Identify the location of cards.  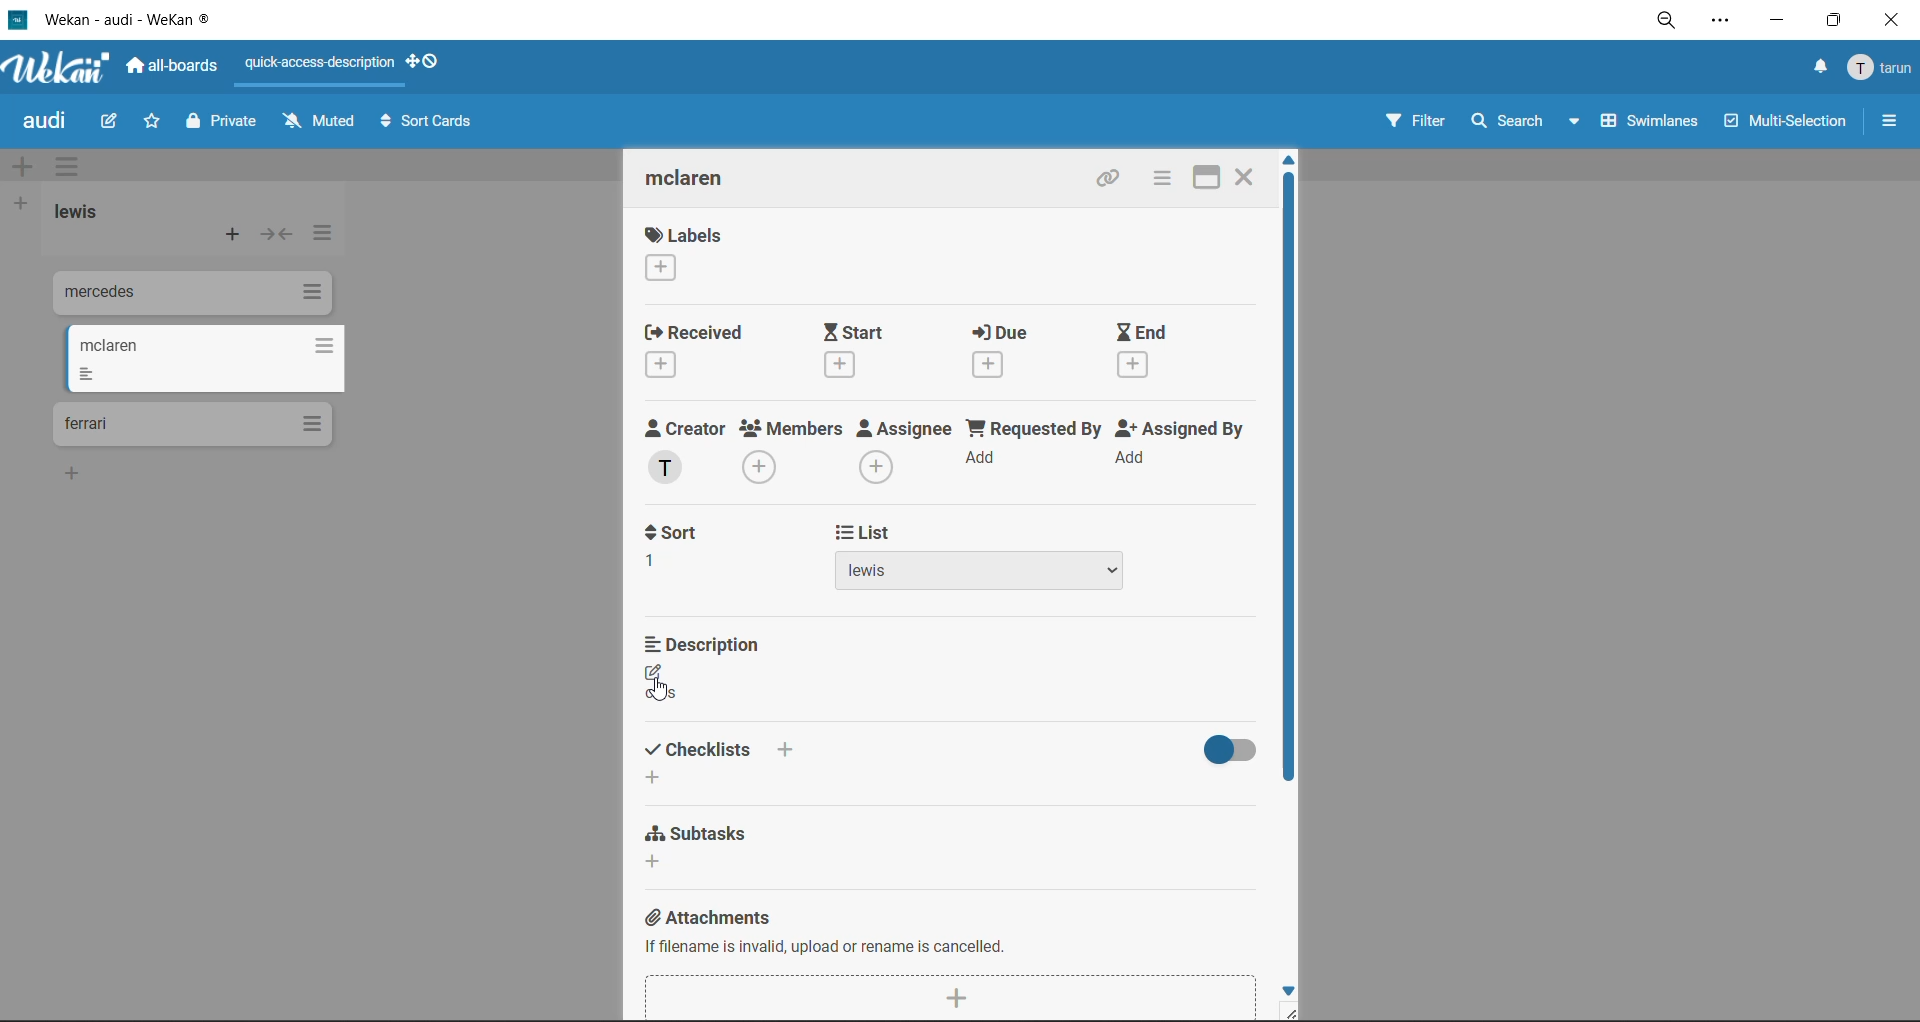
(189, 296).